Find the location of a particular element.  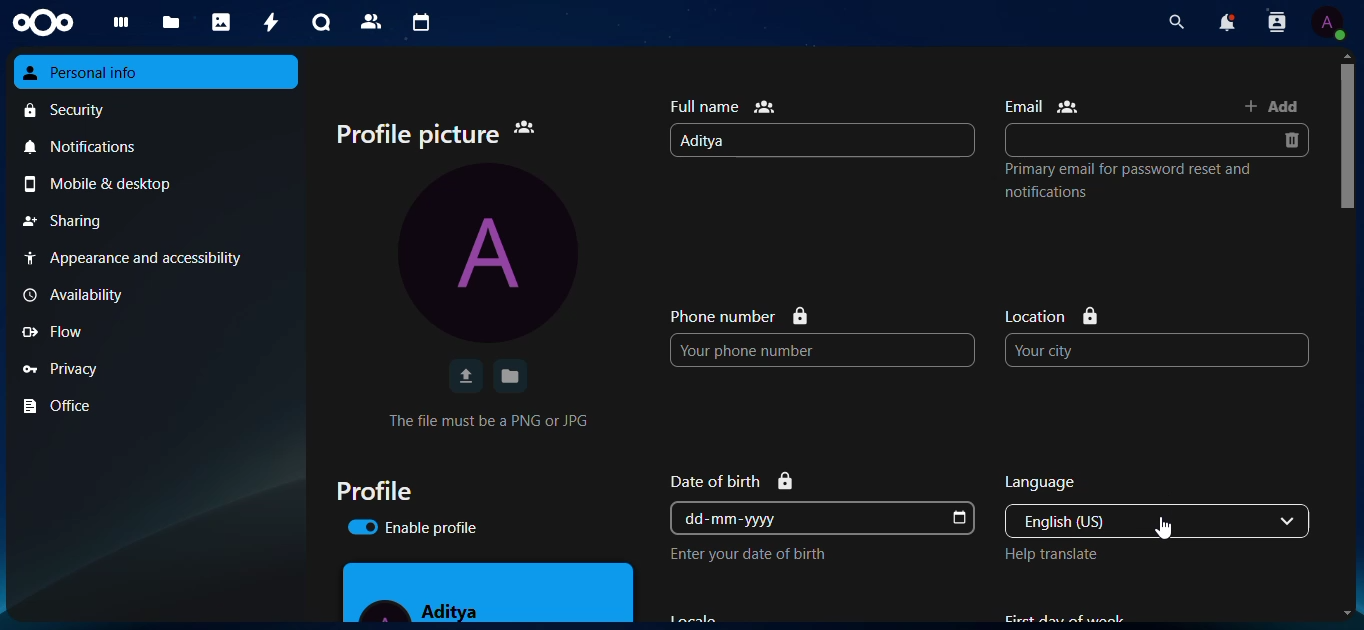

appearance is located at coordinates (144, 258).